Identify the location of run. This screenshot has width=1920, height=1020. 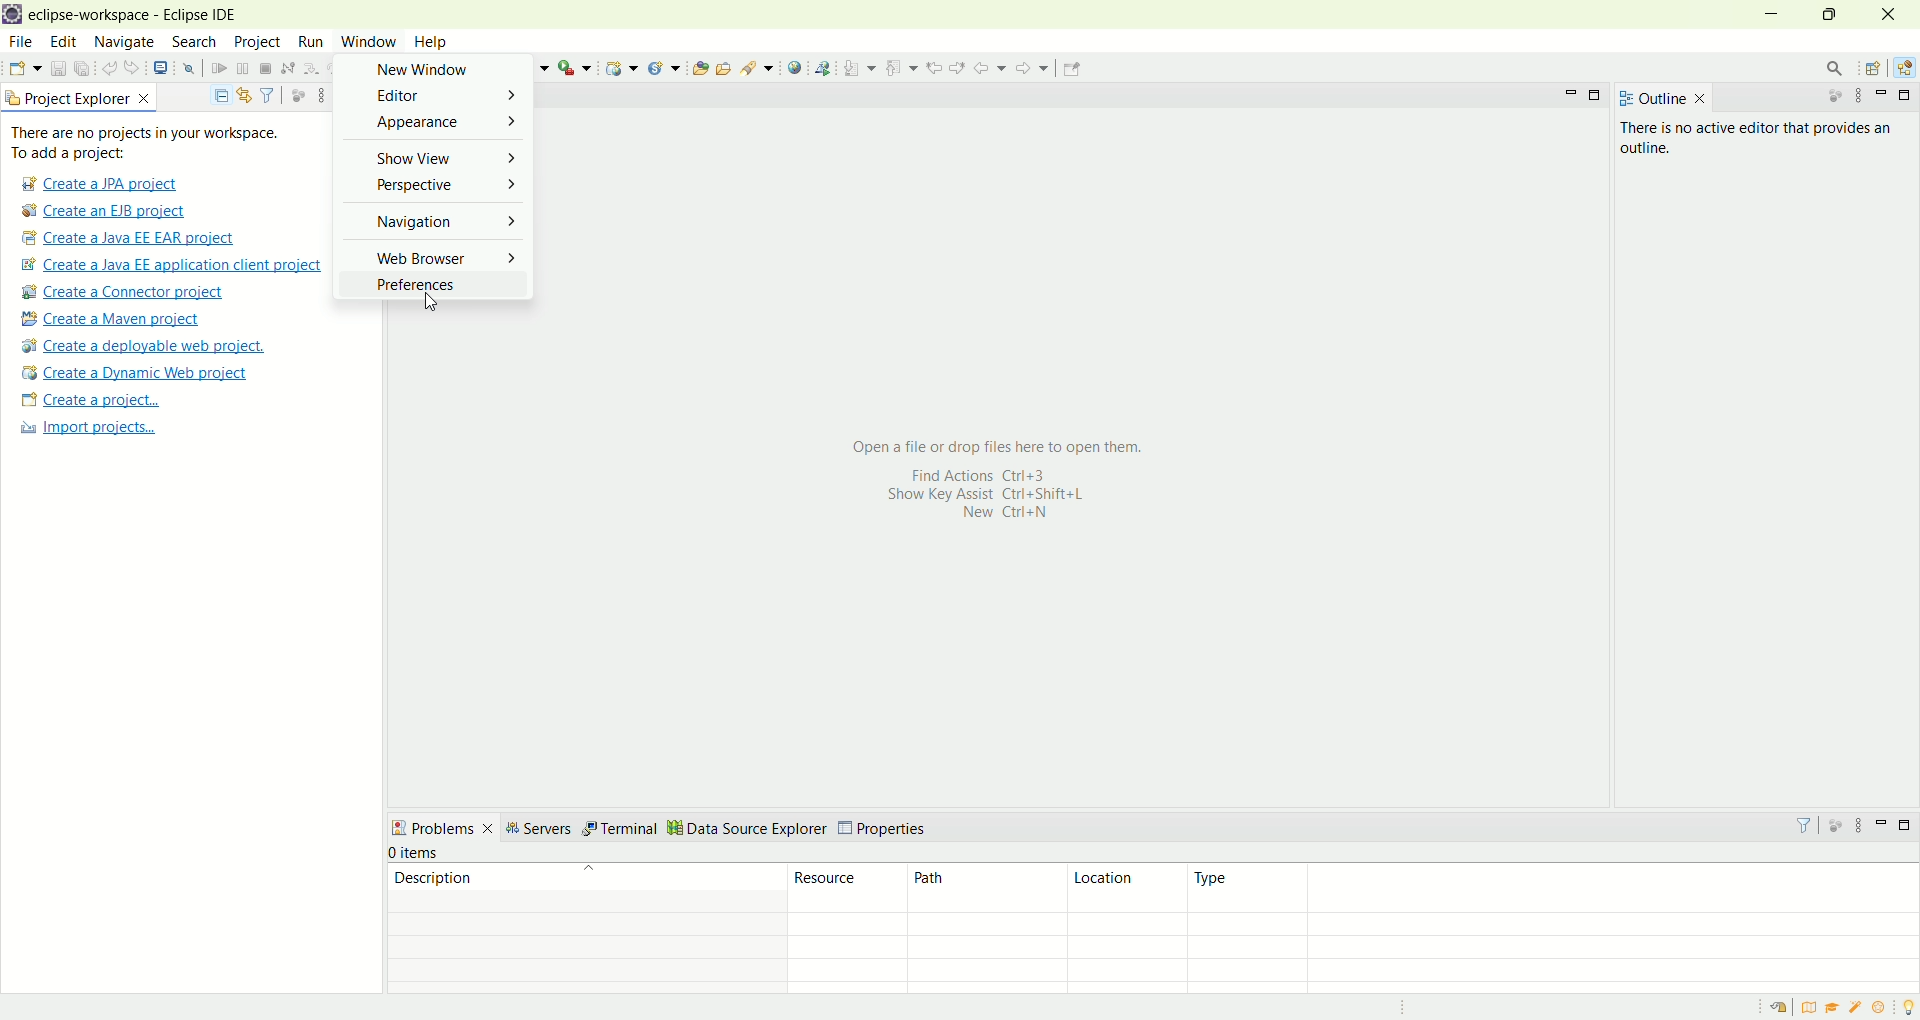
(308, 41).